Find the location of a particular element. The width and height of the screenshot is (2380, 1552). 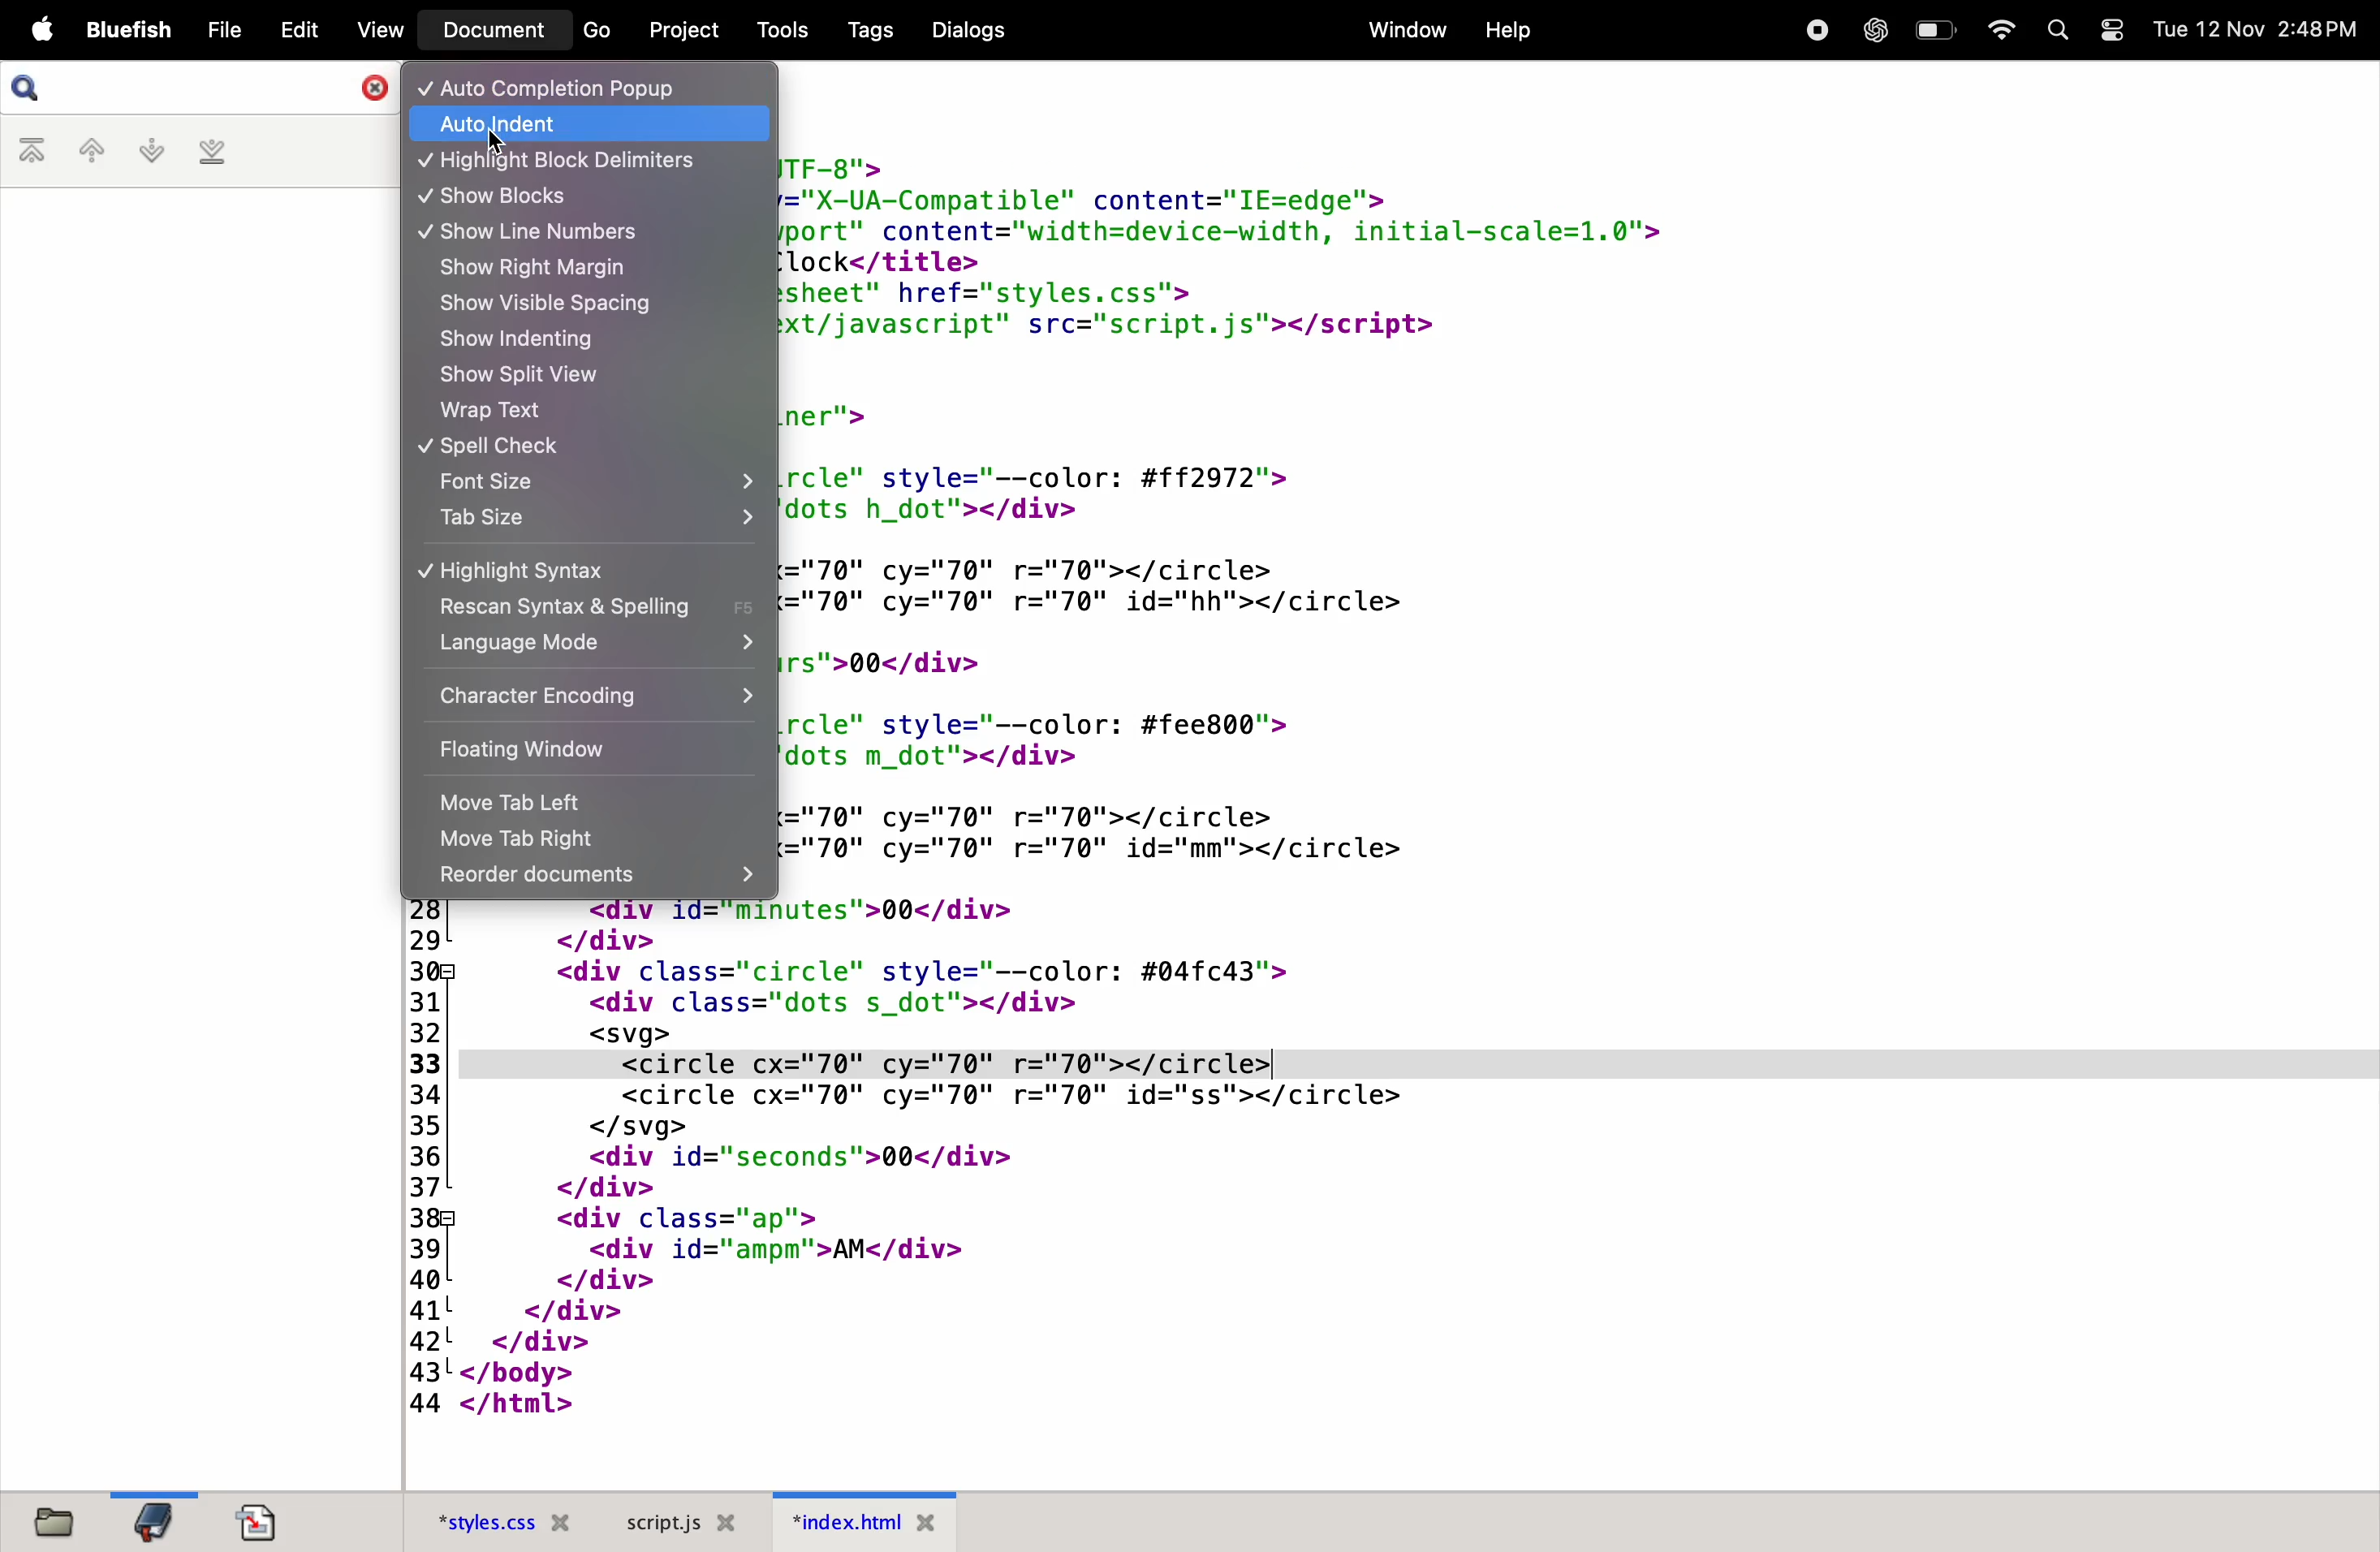

first bookmark is located at coordinates (36, 152).